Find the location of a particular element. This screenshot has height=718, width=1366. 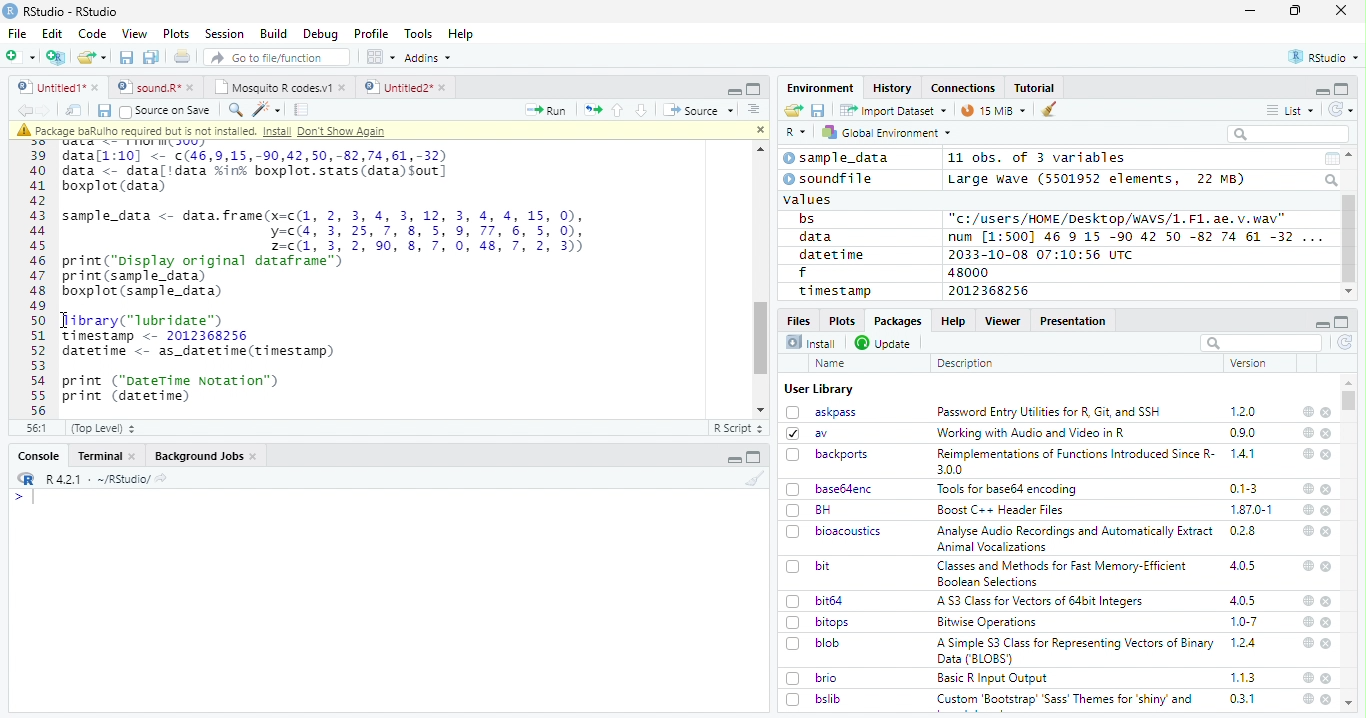

num [1:500] 46 9 15 -90 42 50 -82 74 61 -32 ... is located at coordinates (1135, 236).